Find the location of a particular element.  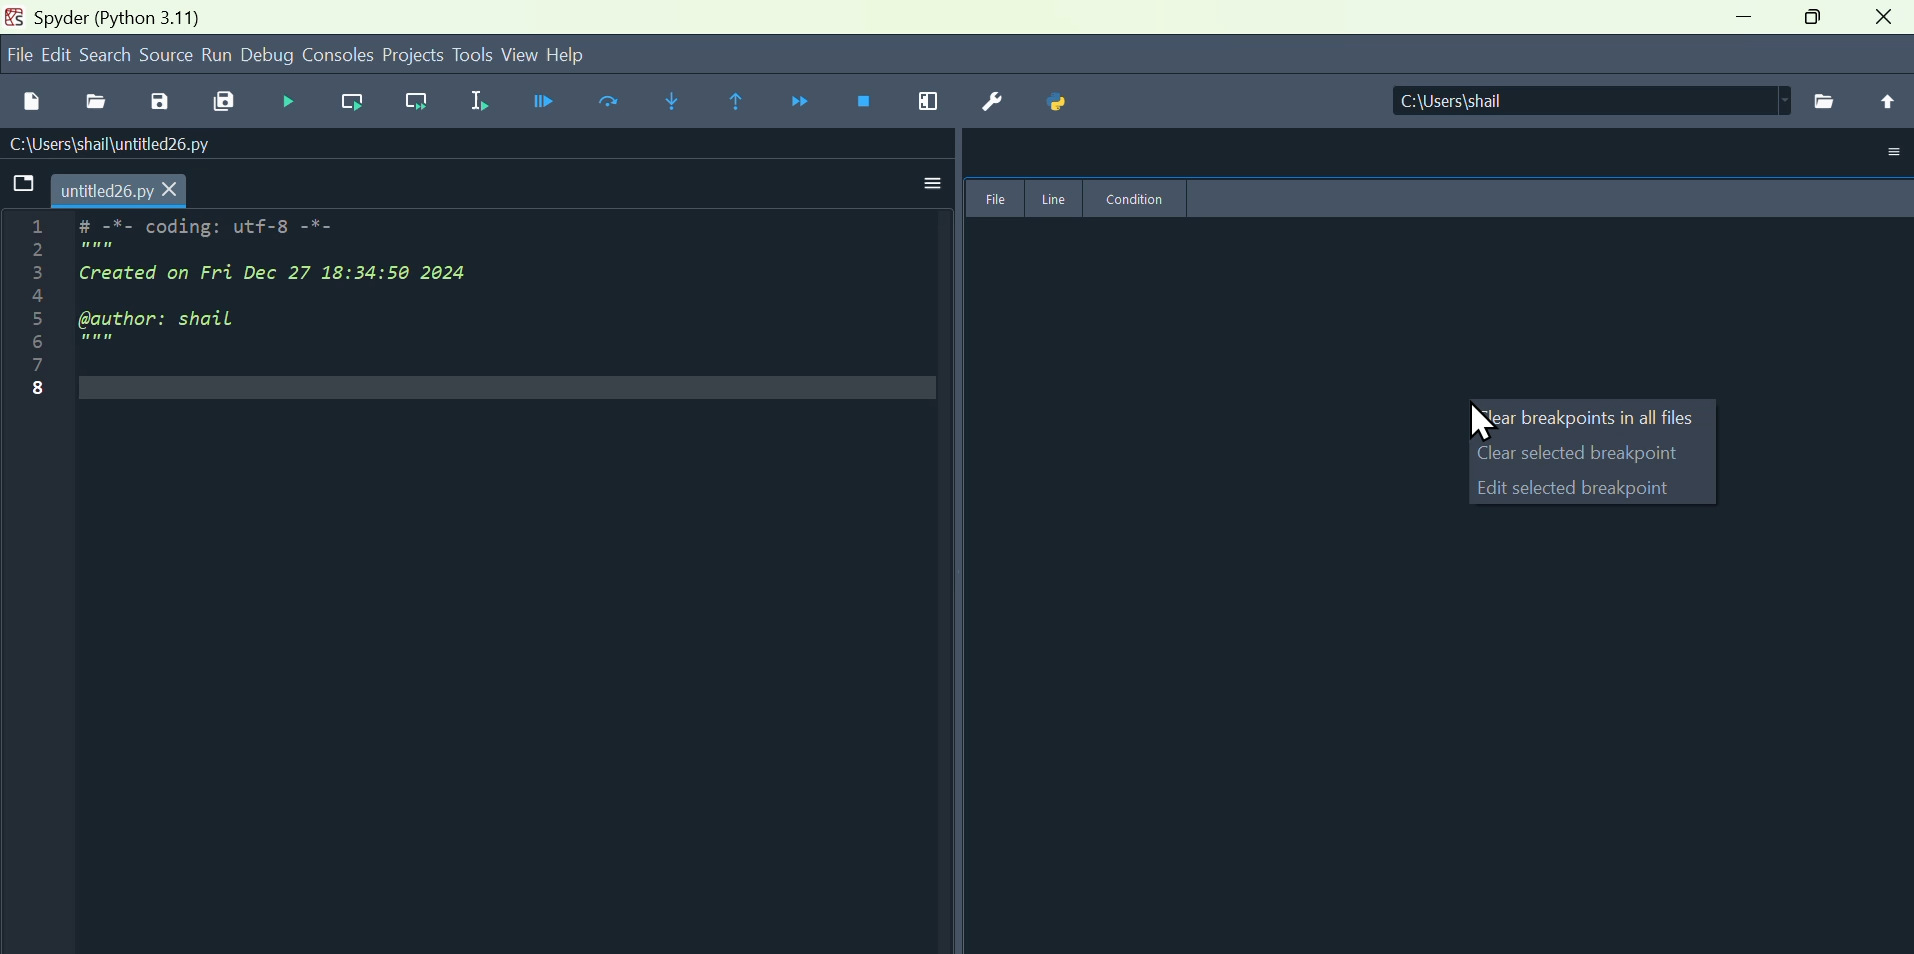

line is located at coordinates (1055, 199).